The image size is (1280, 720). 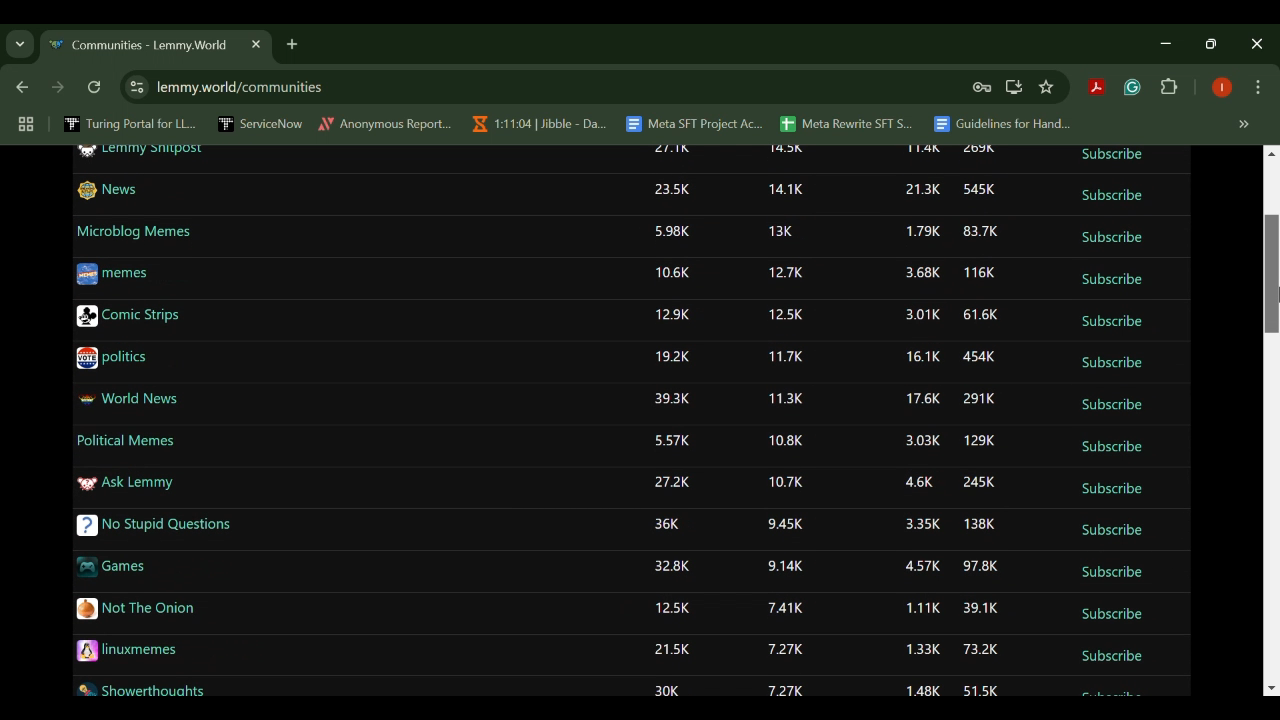 I want to click on Communities- Lemmy.World, so click(x=138, y=46).